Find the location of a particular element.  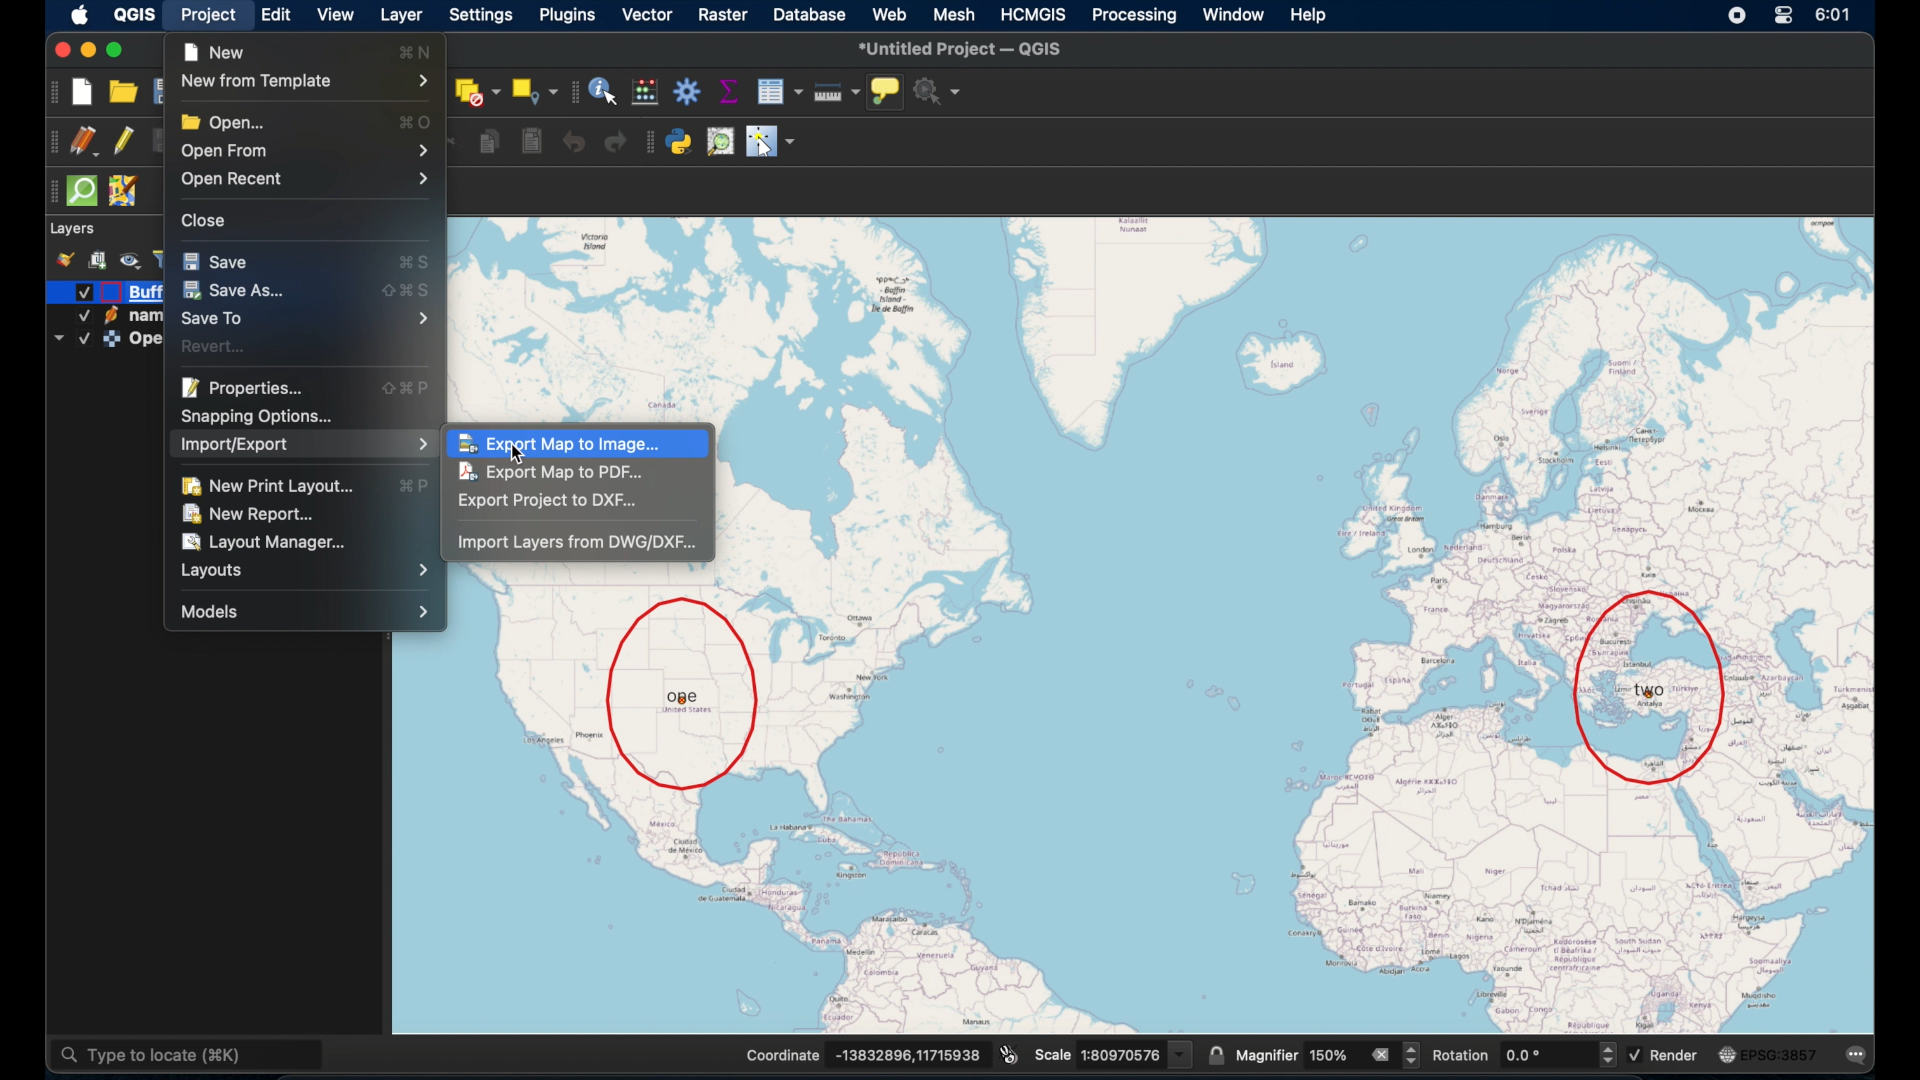

command P is located at coordinates (417, 487).